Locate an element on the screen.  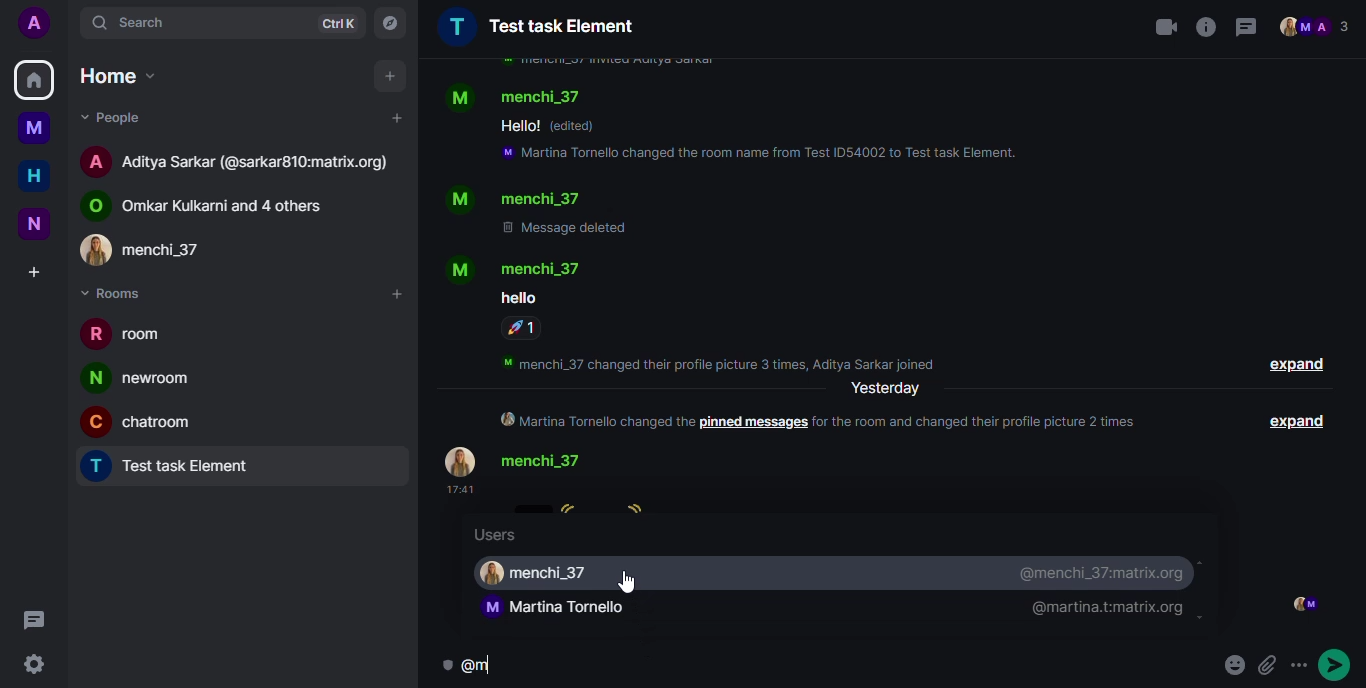
threads is located at coordinates (1247, 28).